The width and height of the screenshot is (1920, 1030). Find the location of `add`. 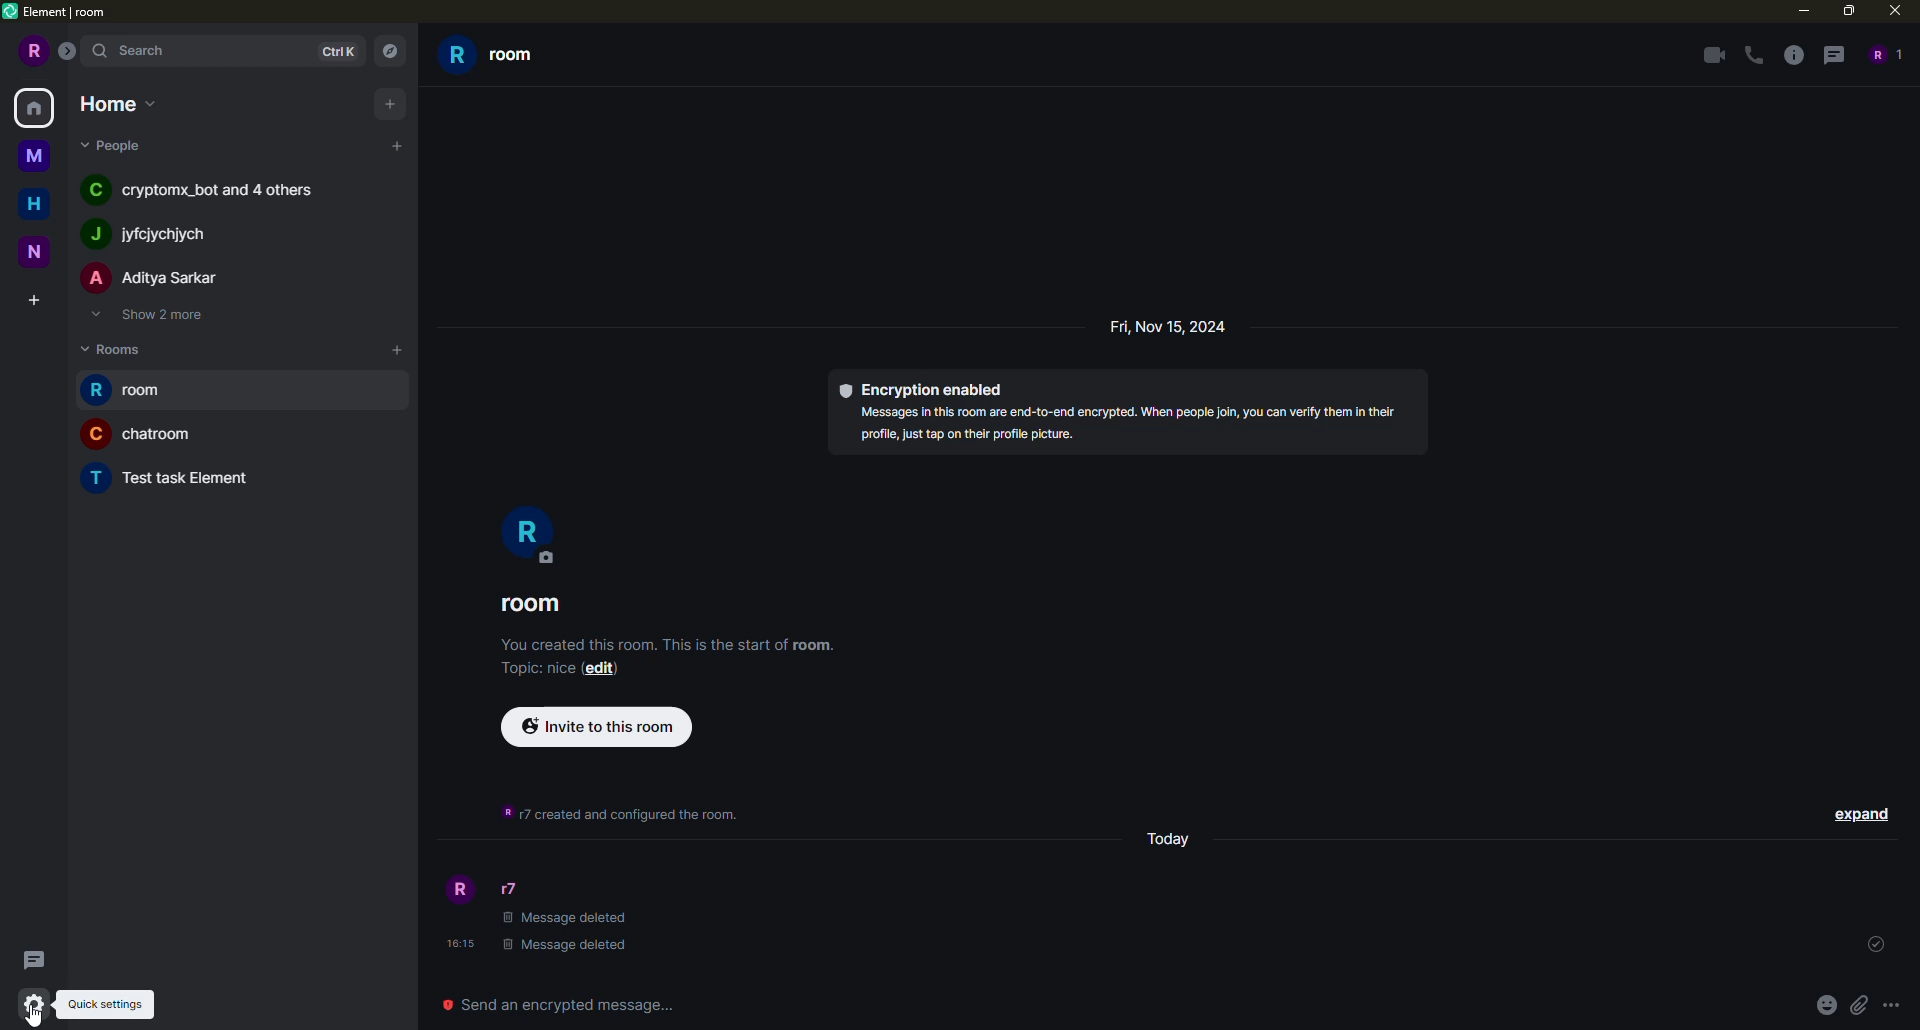

add is located at coordinates (399, 349).